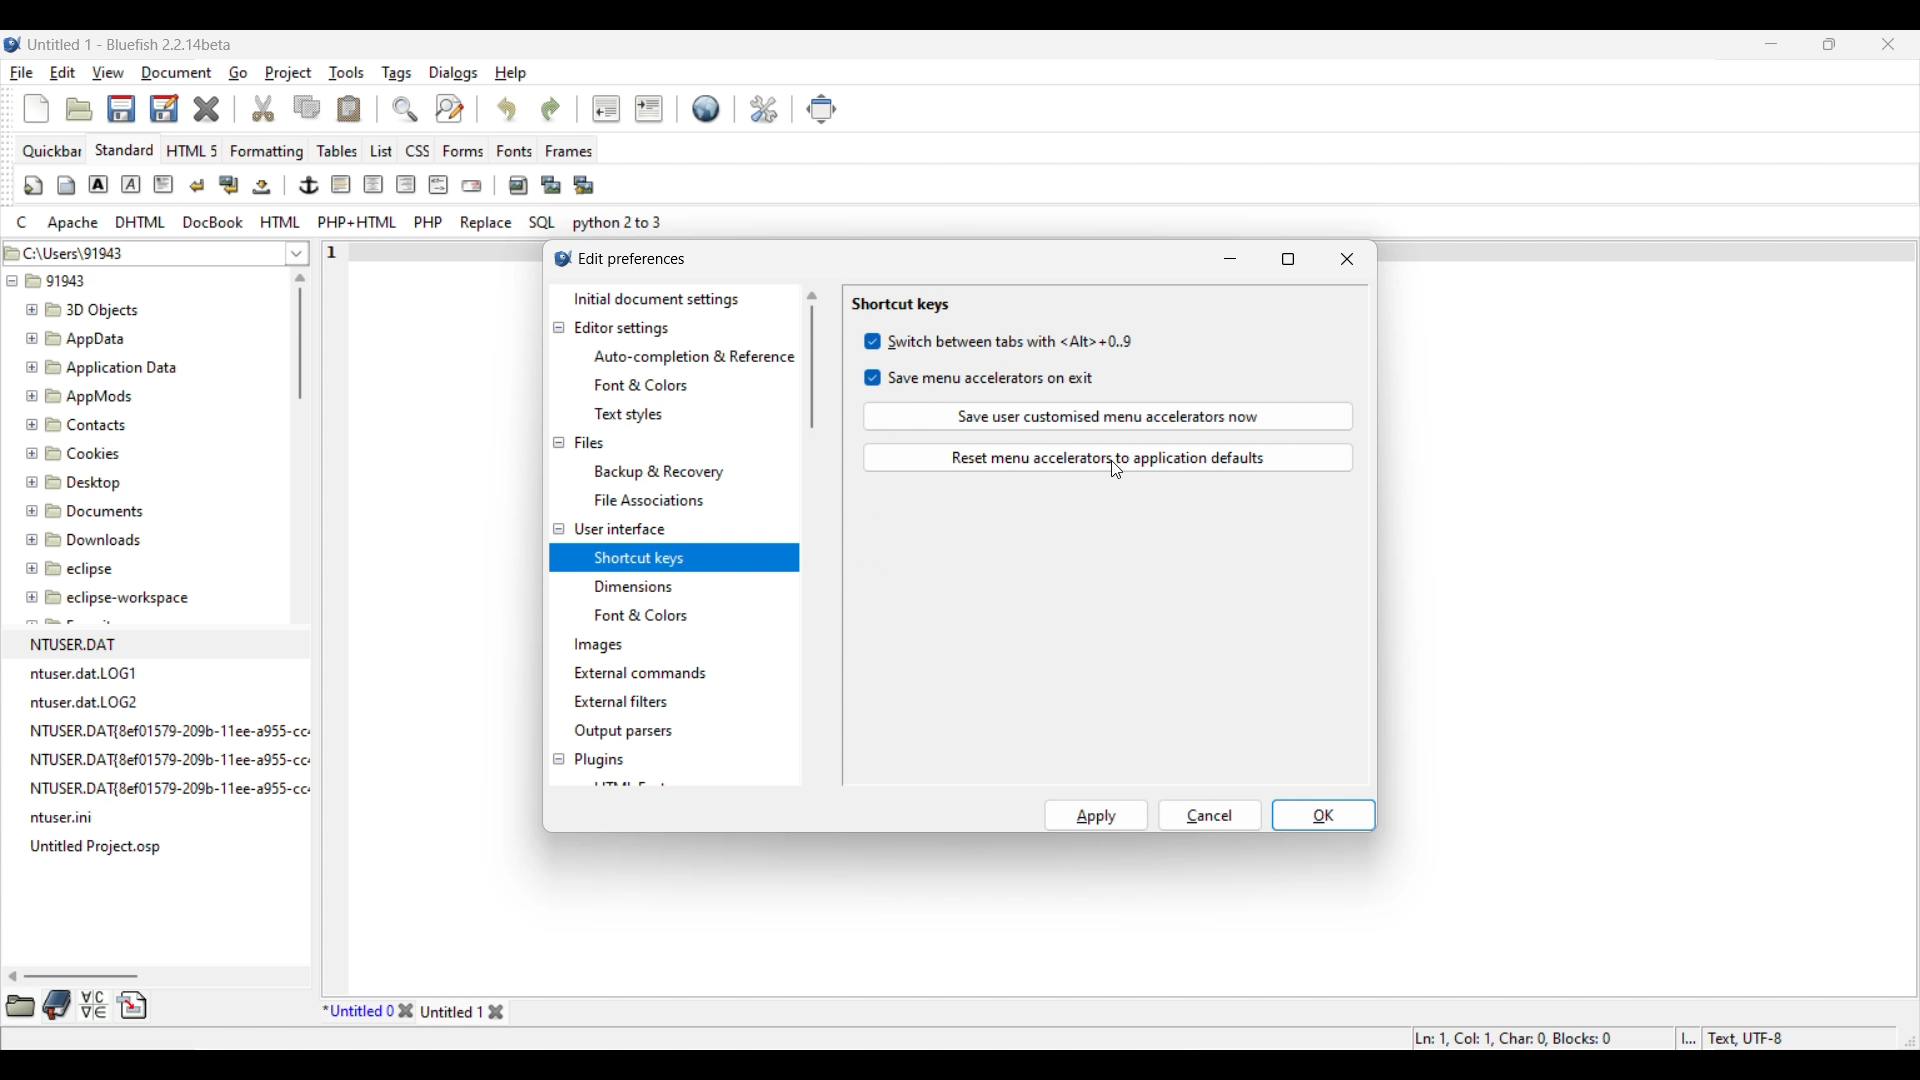  Describe the element at coordinates (142, 108) in the screenshot. I see `Save` at that location.